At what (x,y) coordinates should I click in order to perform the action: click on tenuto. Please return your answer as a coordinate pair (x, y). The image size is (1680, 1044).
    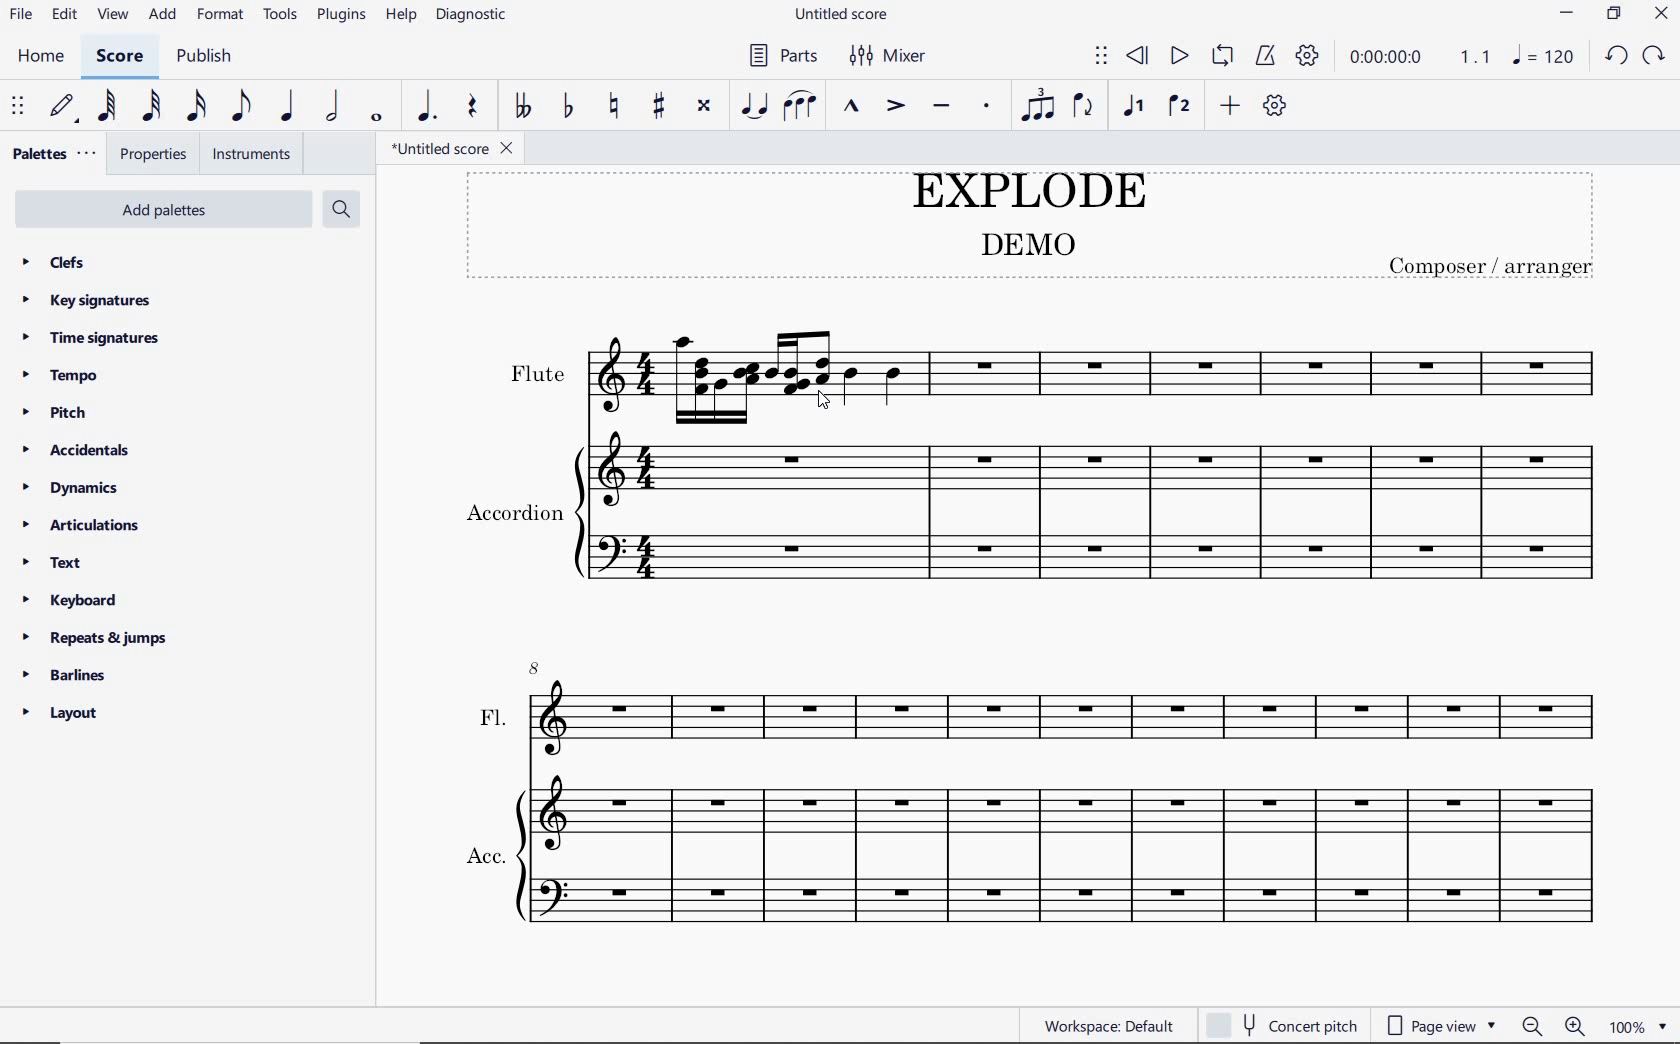
    Looking at the image, I should click on (943, 109).